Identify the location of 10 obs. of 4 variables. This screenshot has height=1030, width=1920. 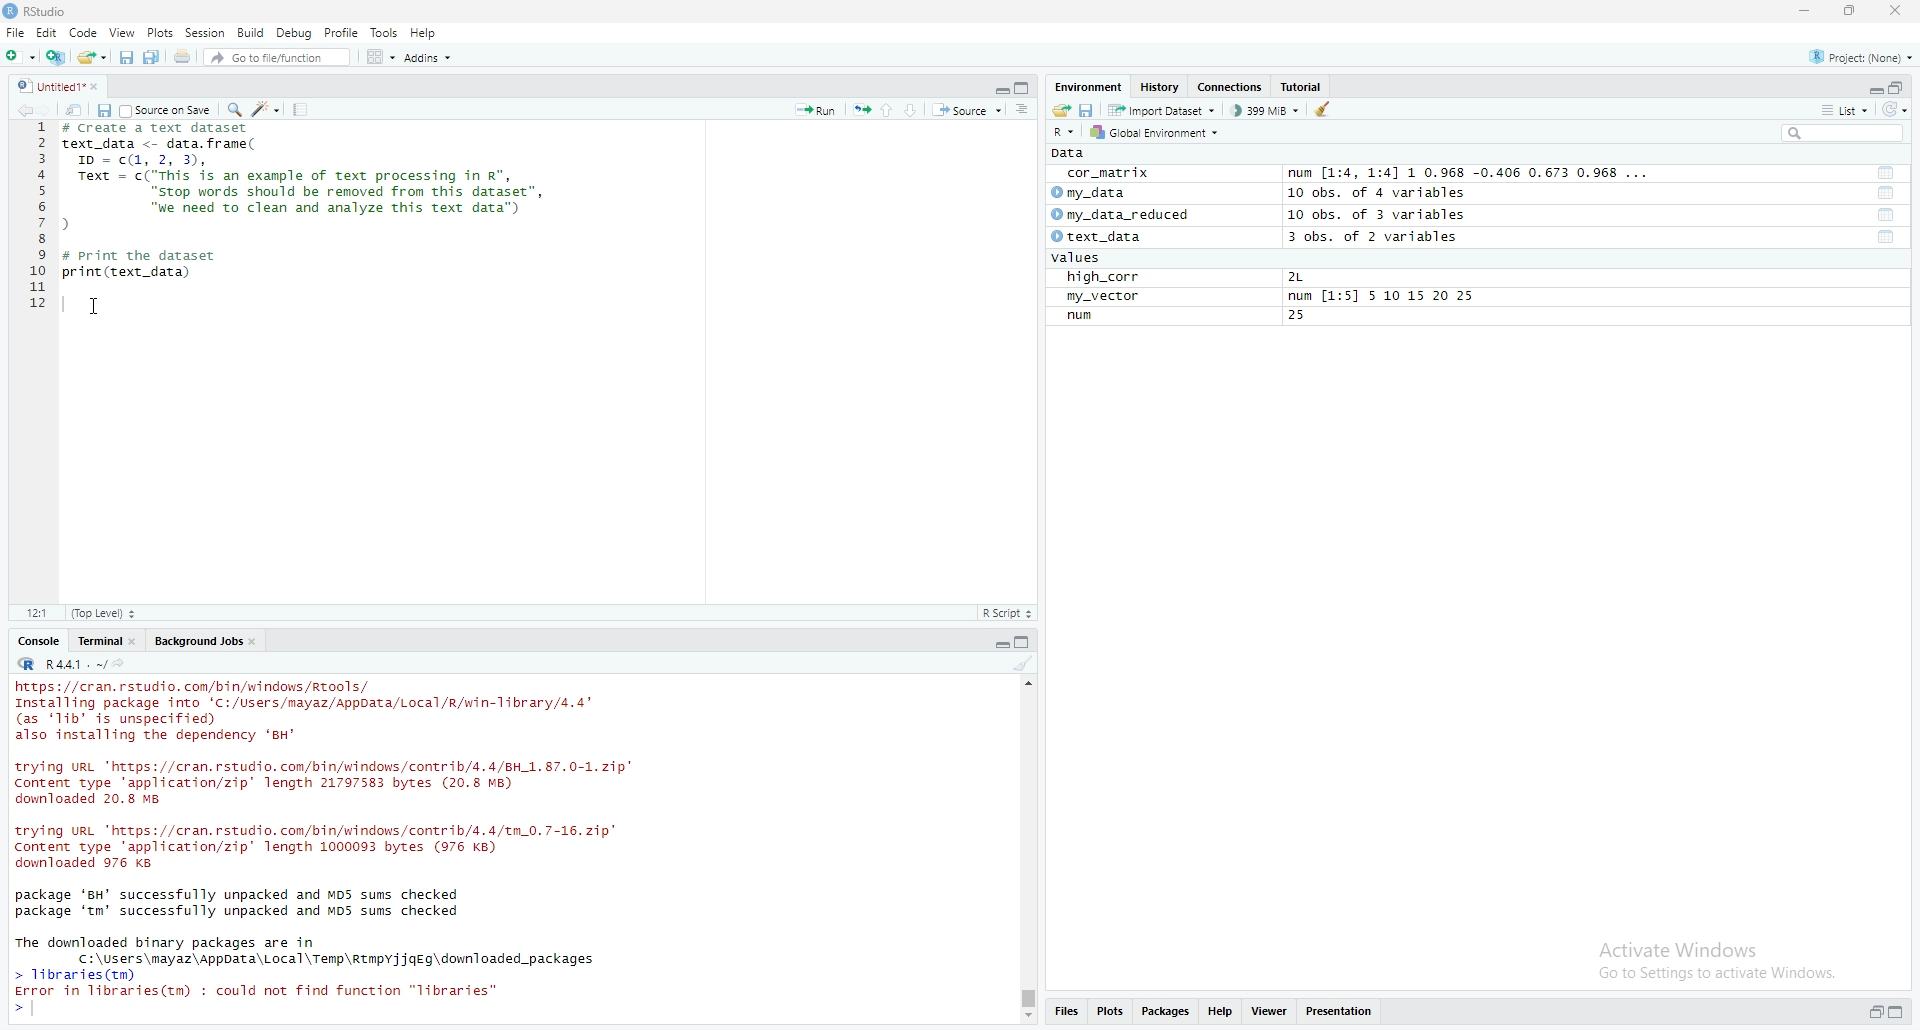
(1377, 193).